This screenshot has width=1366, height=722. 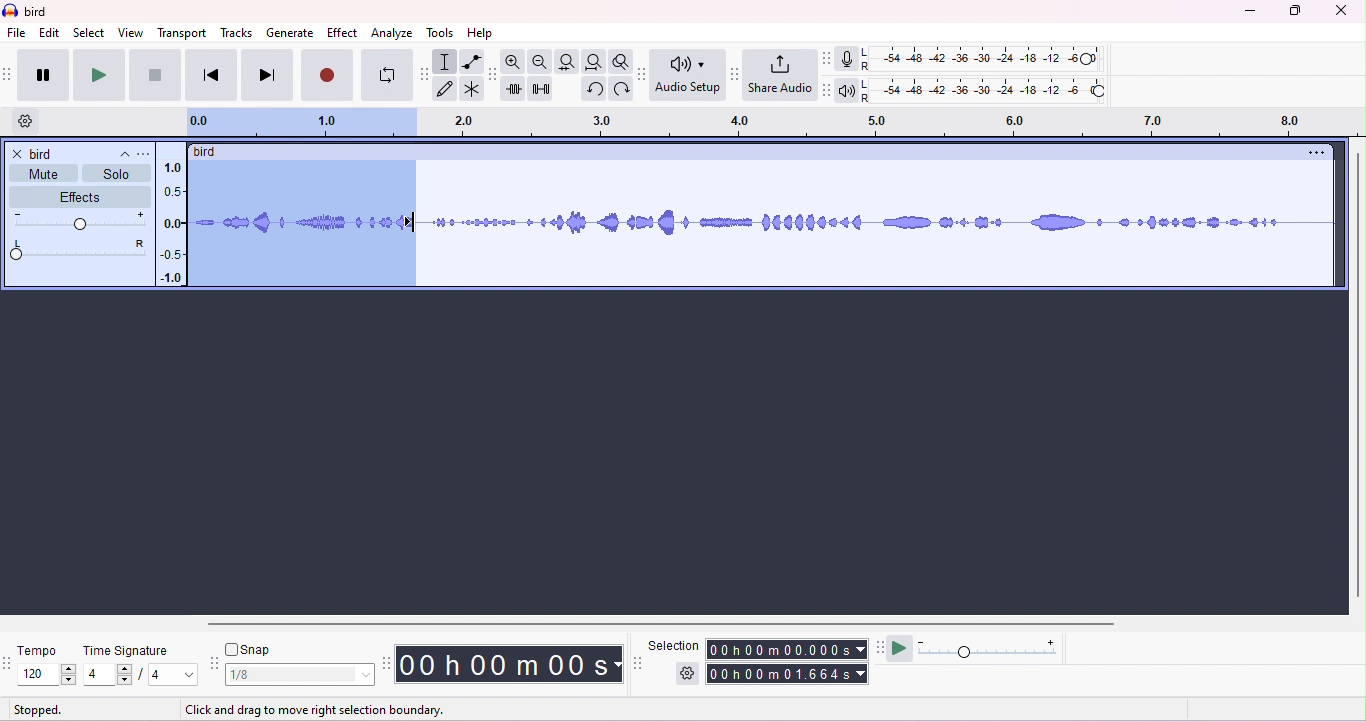 I want to click on amplitude, so click(x=171, y=220).